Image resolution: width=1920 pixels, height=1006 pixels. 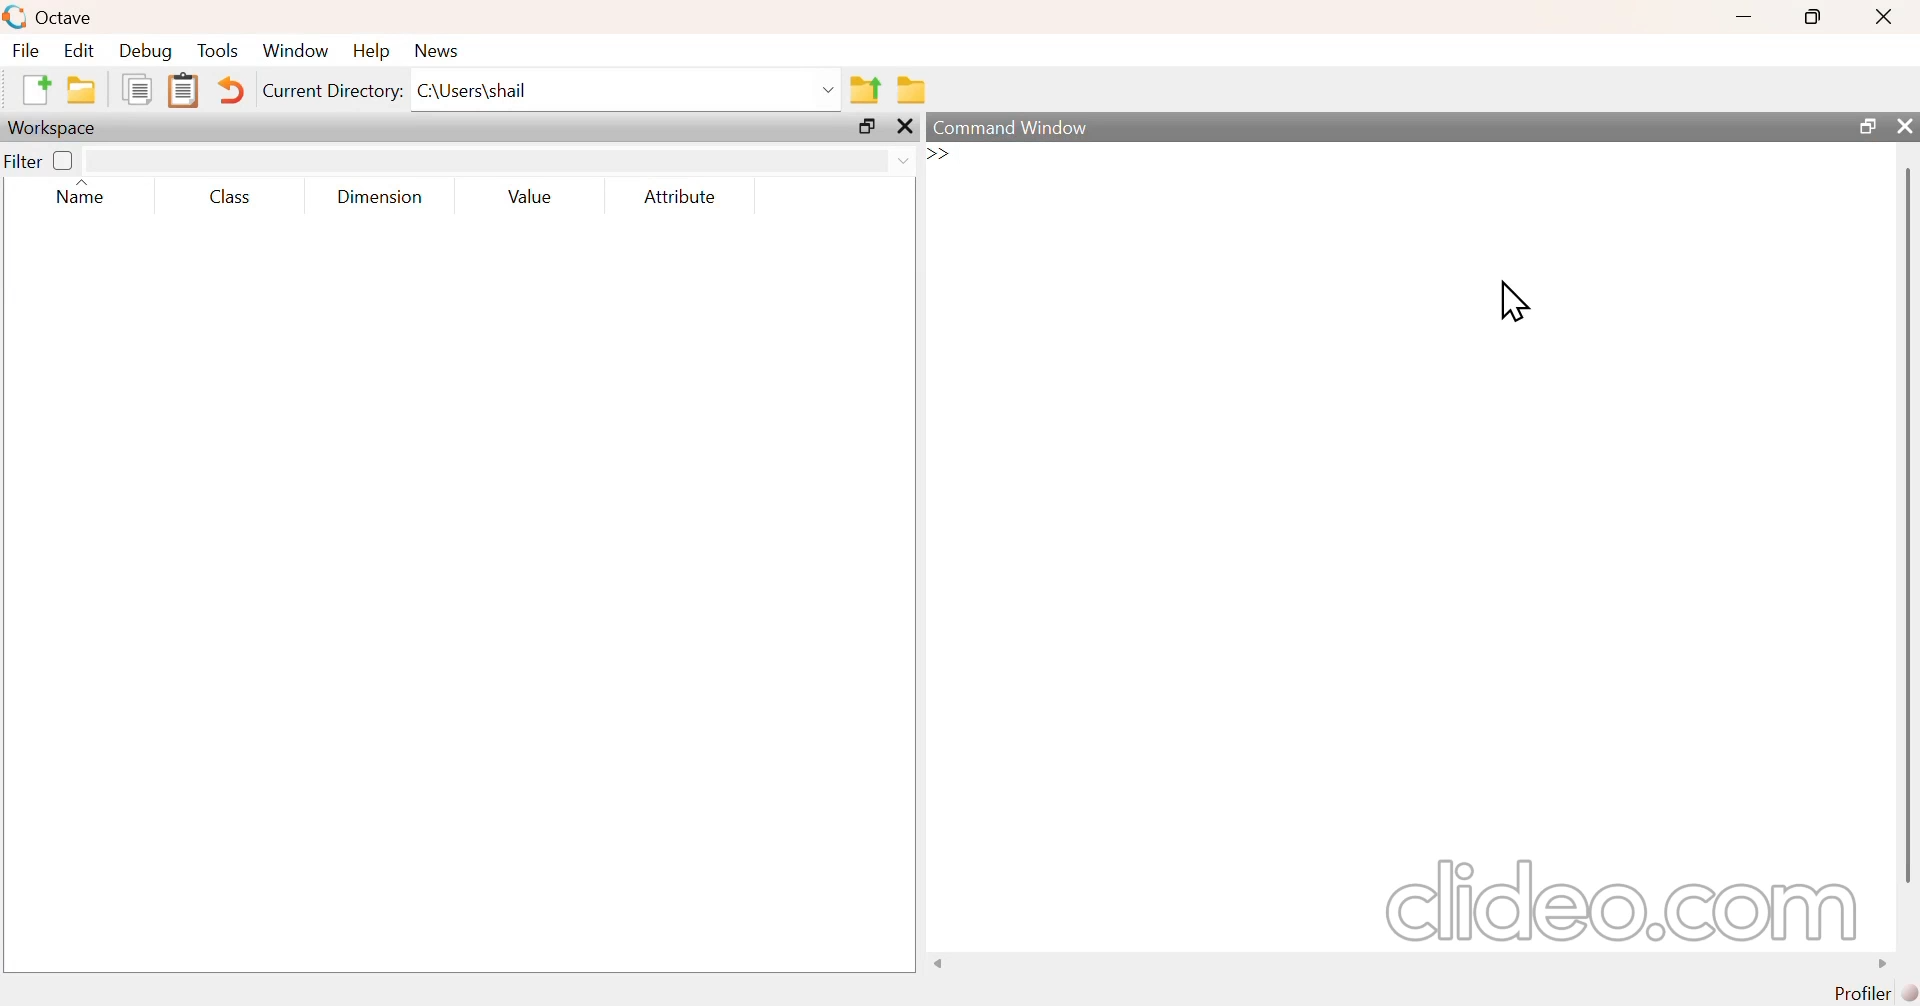 What do you see at coordinates (968, 157) in the screenshot?
I see `typing cursor` at bounding box center [968, 157].